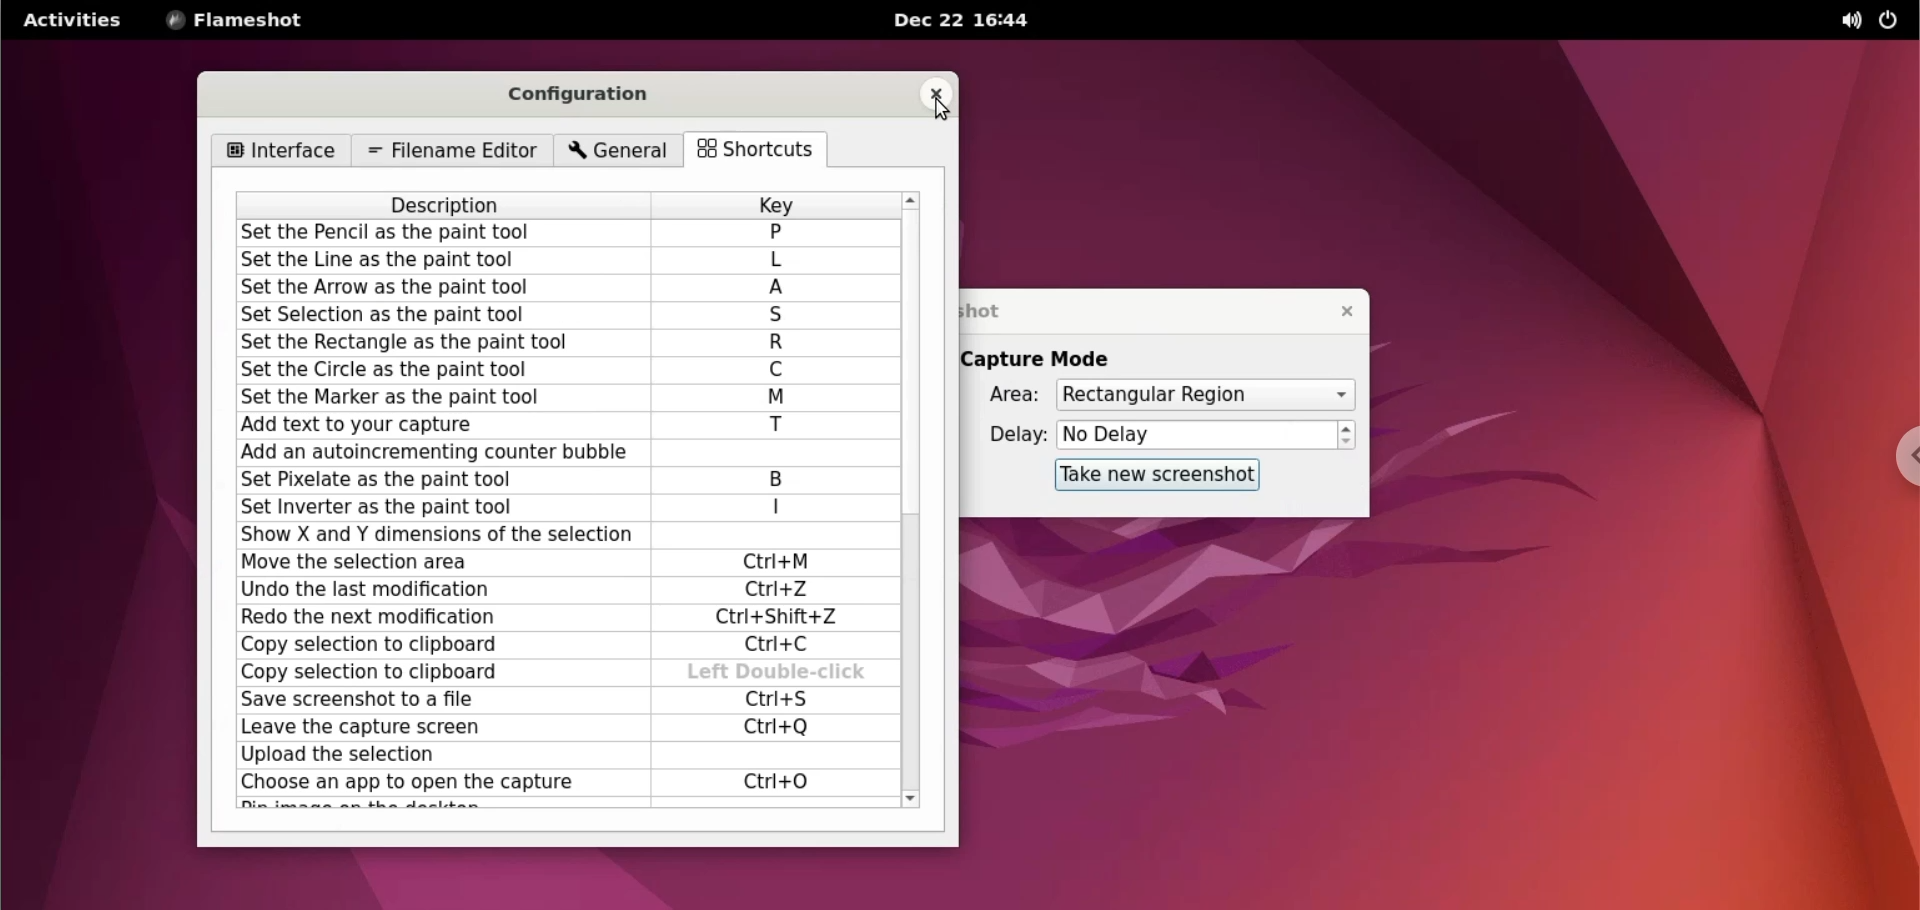 This screenshot has height=910, width=1920. Describe the element at coordinates (441, 369) in the screenshot. I see `set the circle as the paint tool` at that location.